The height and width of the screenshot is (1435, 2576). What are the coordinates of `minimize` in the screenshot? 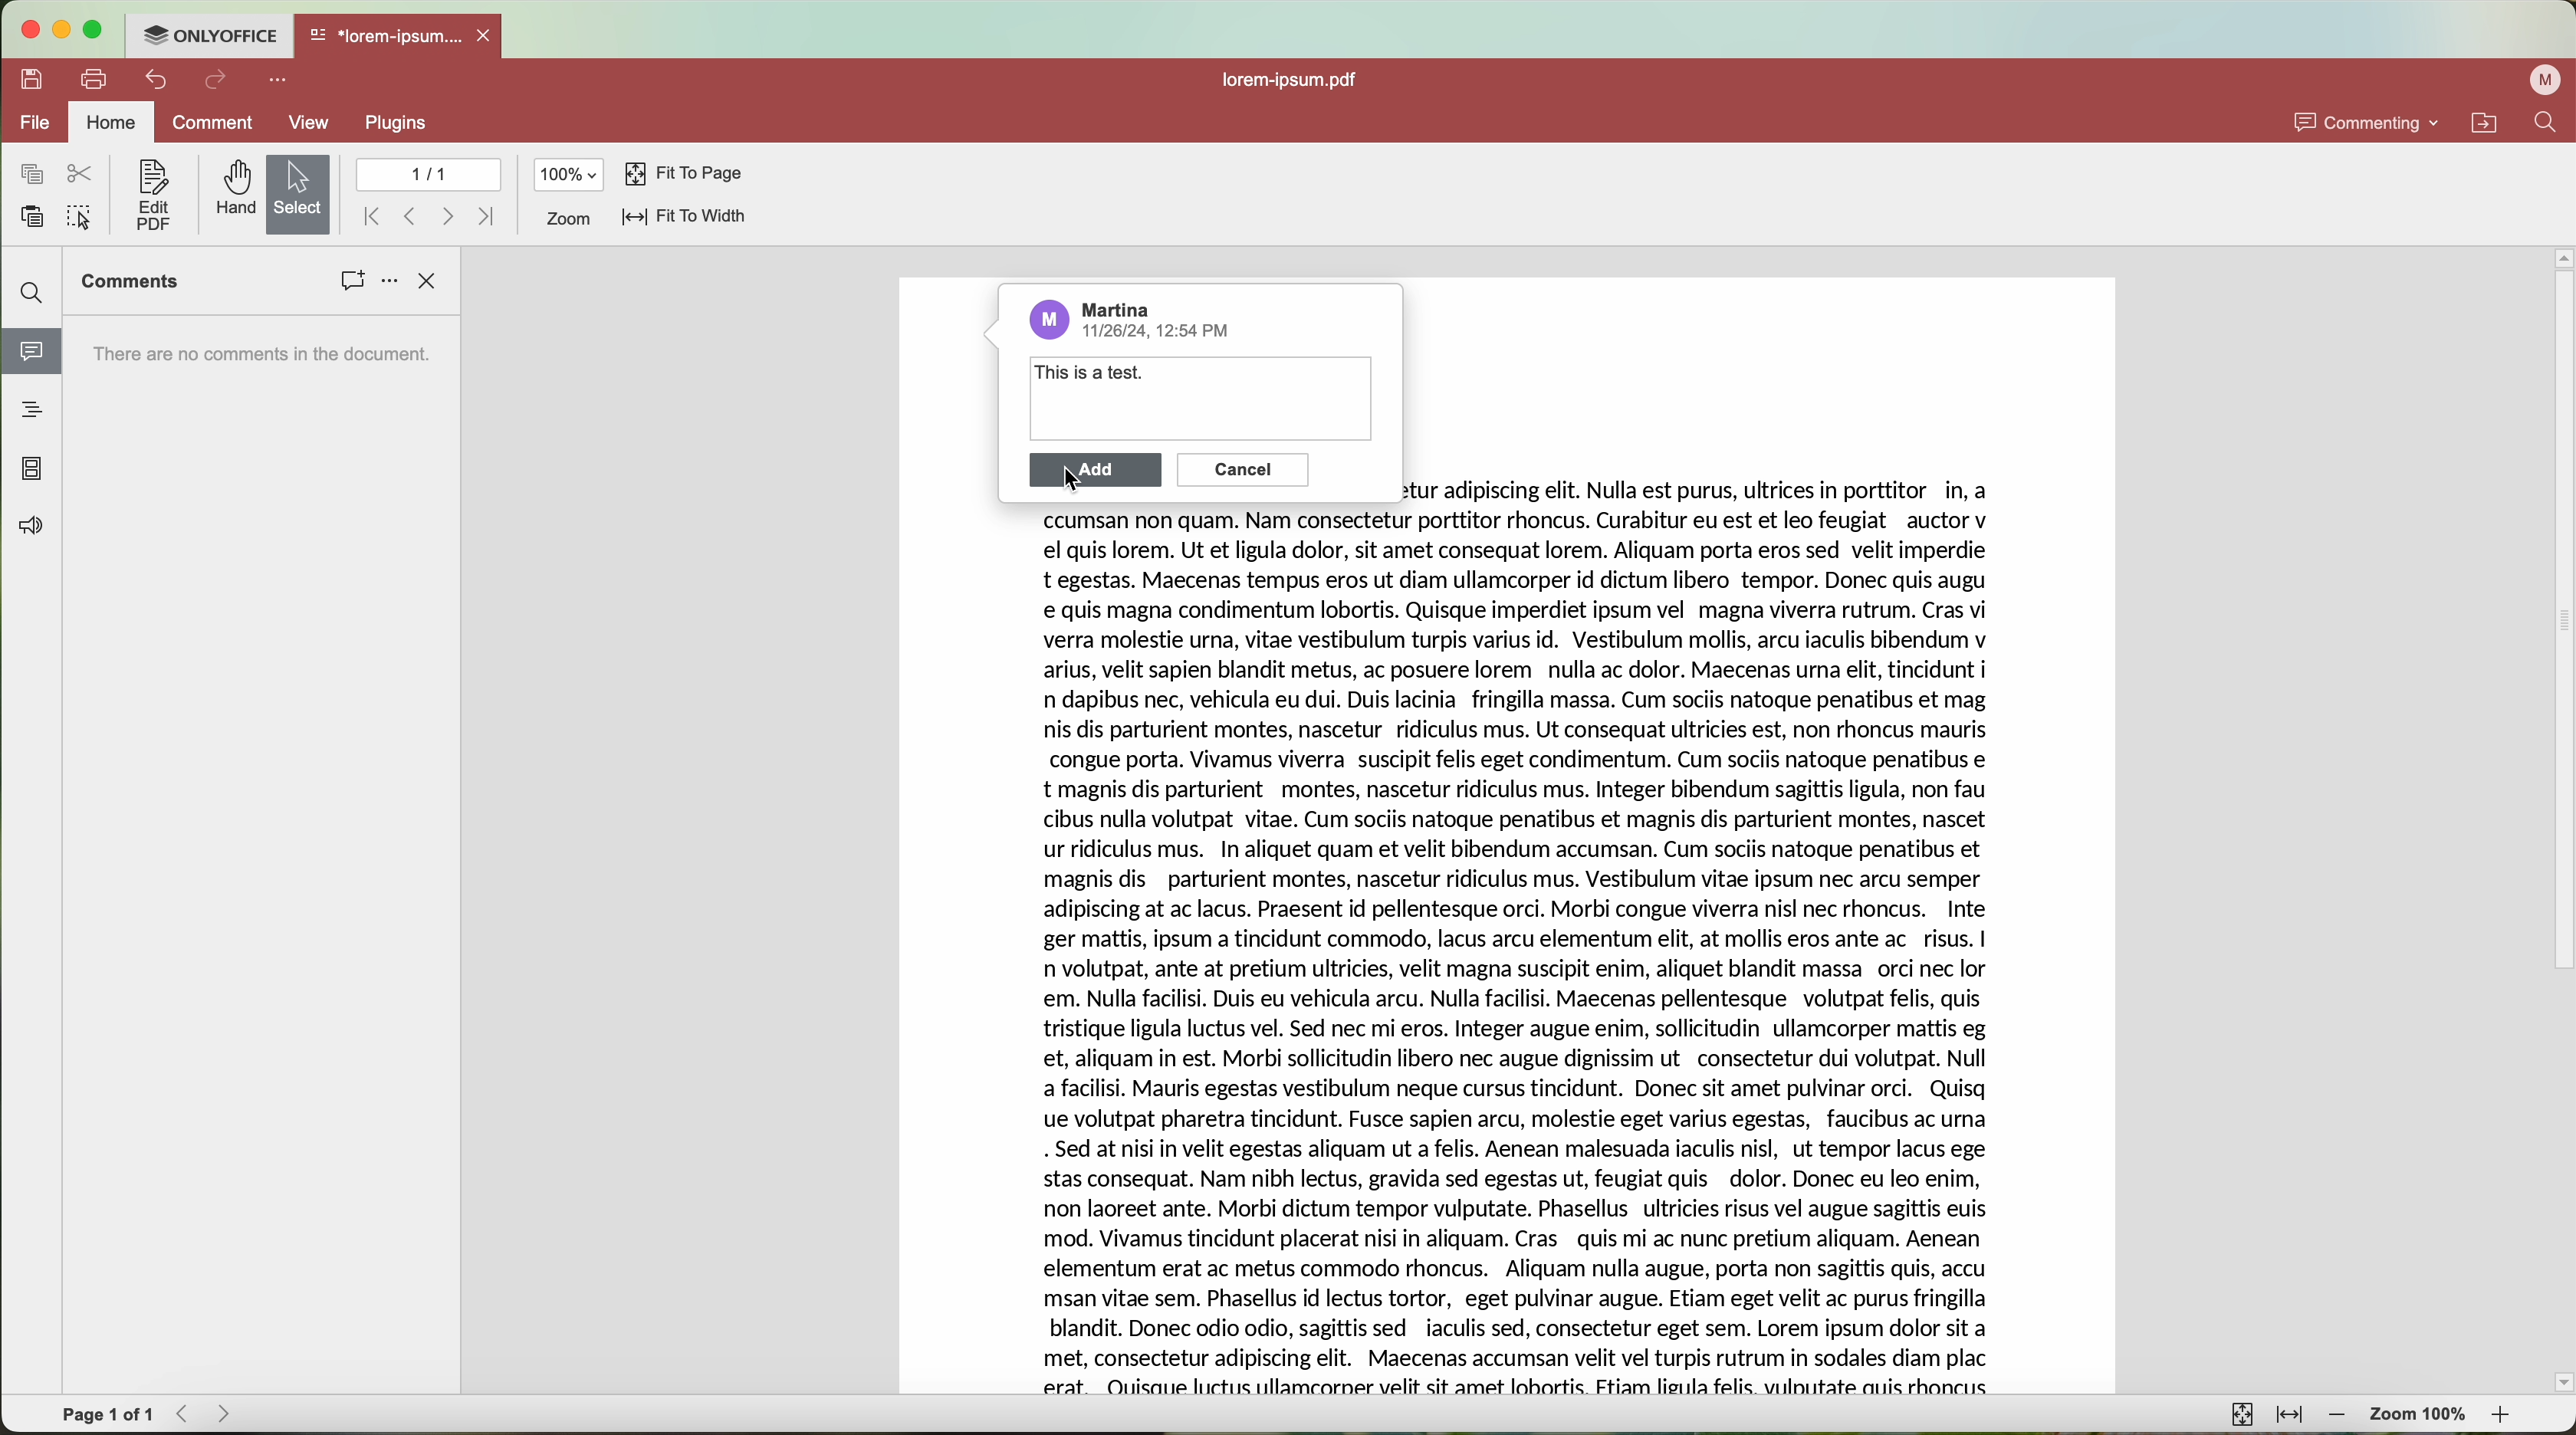 It's located at (59, 31).